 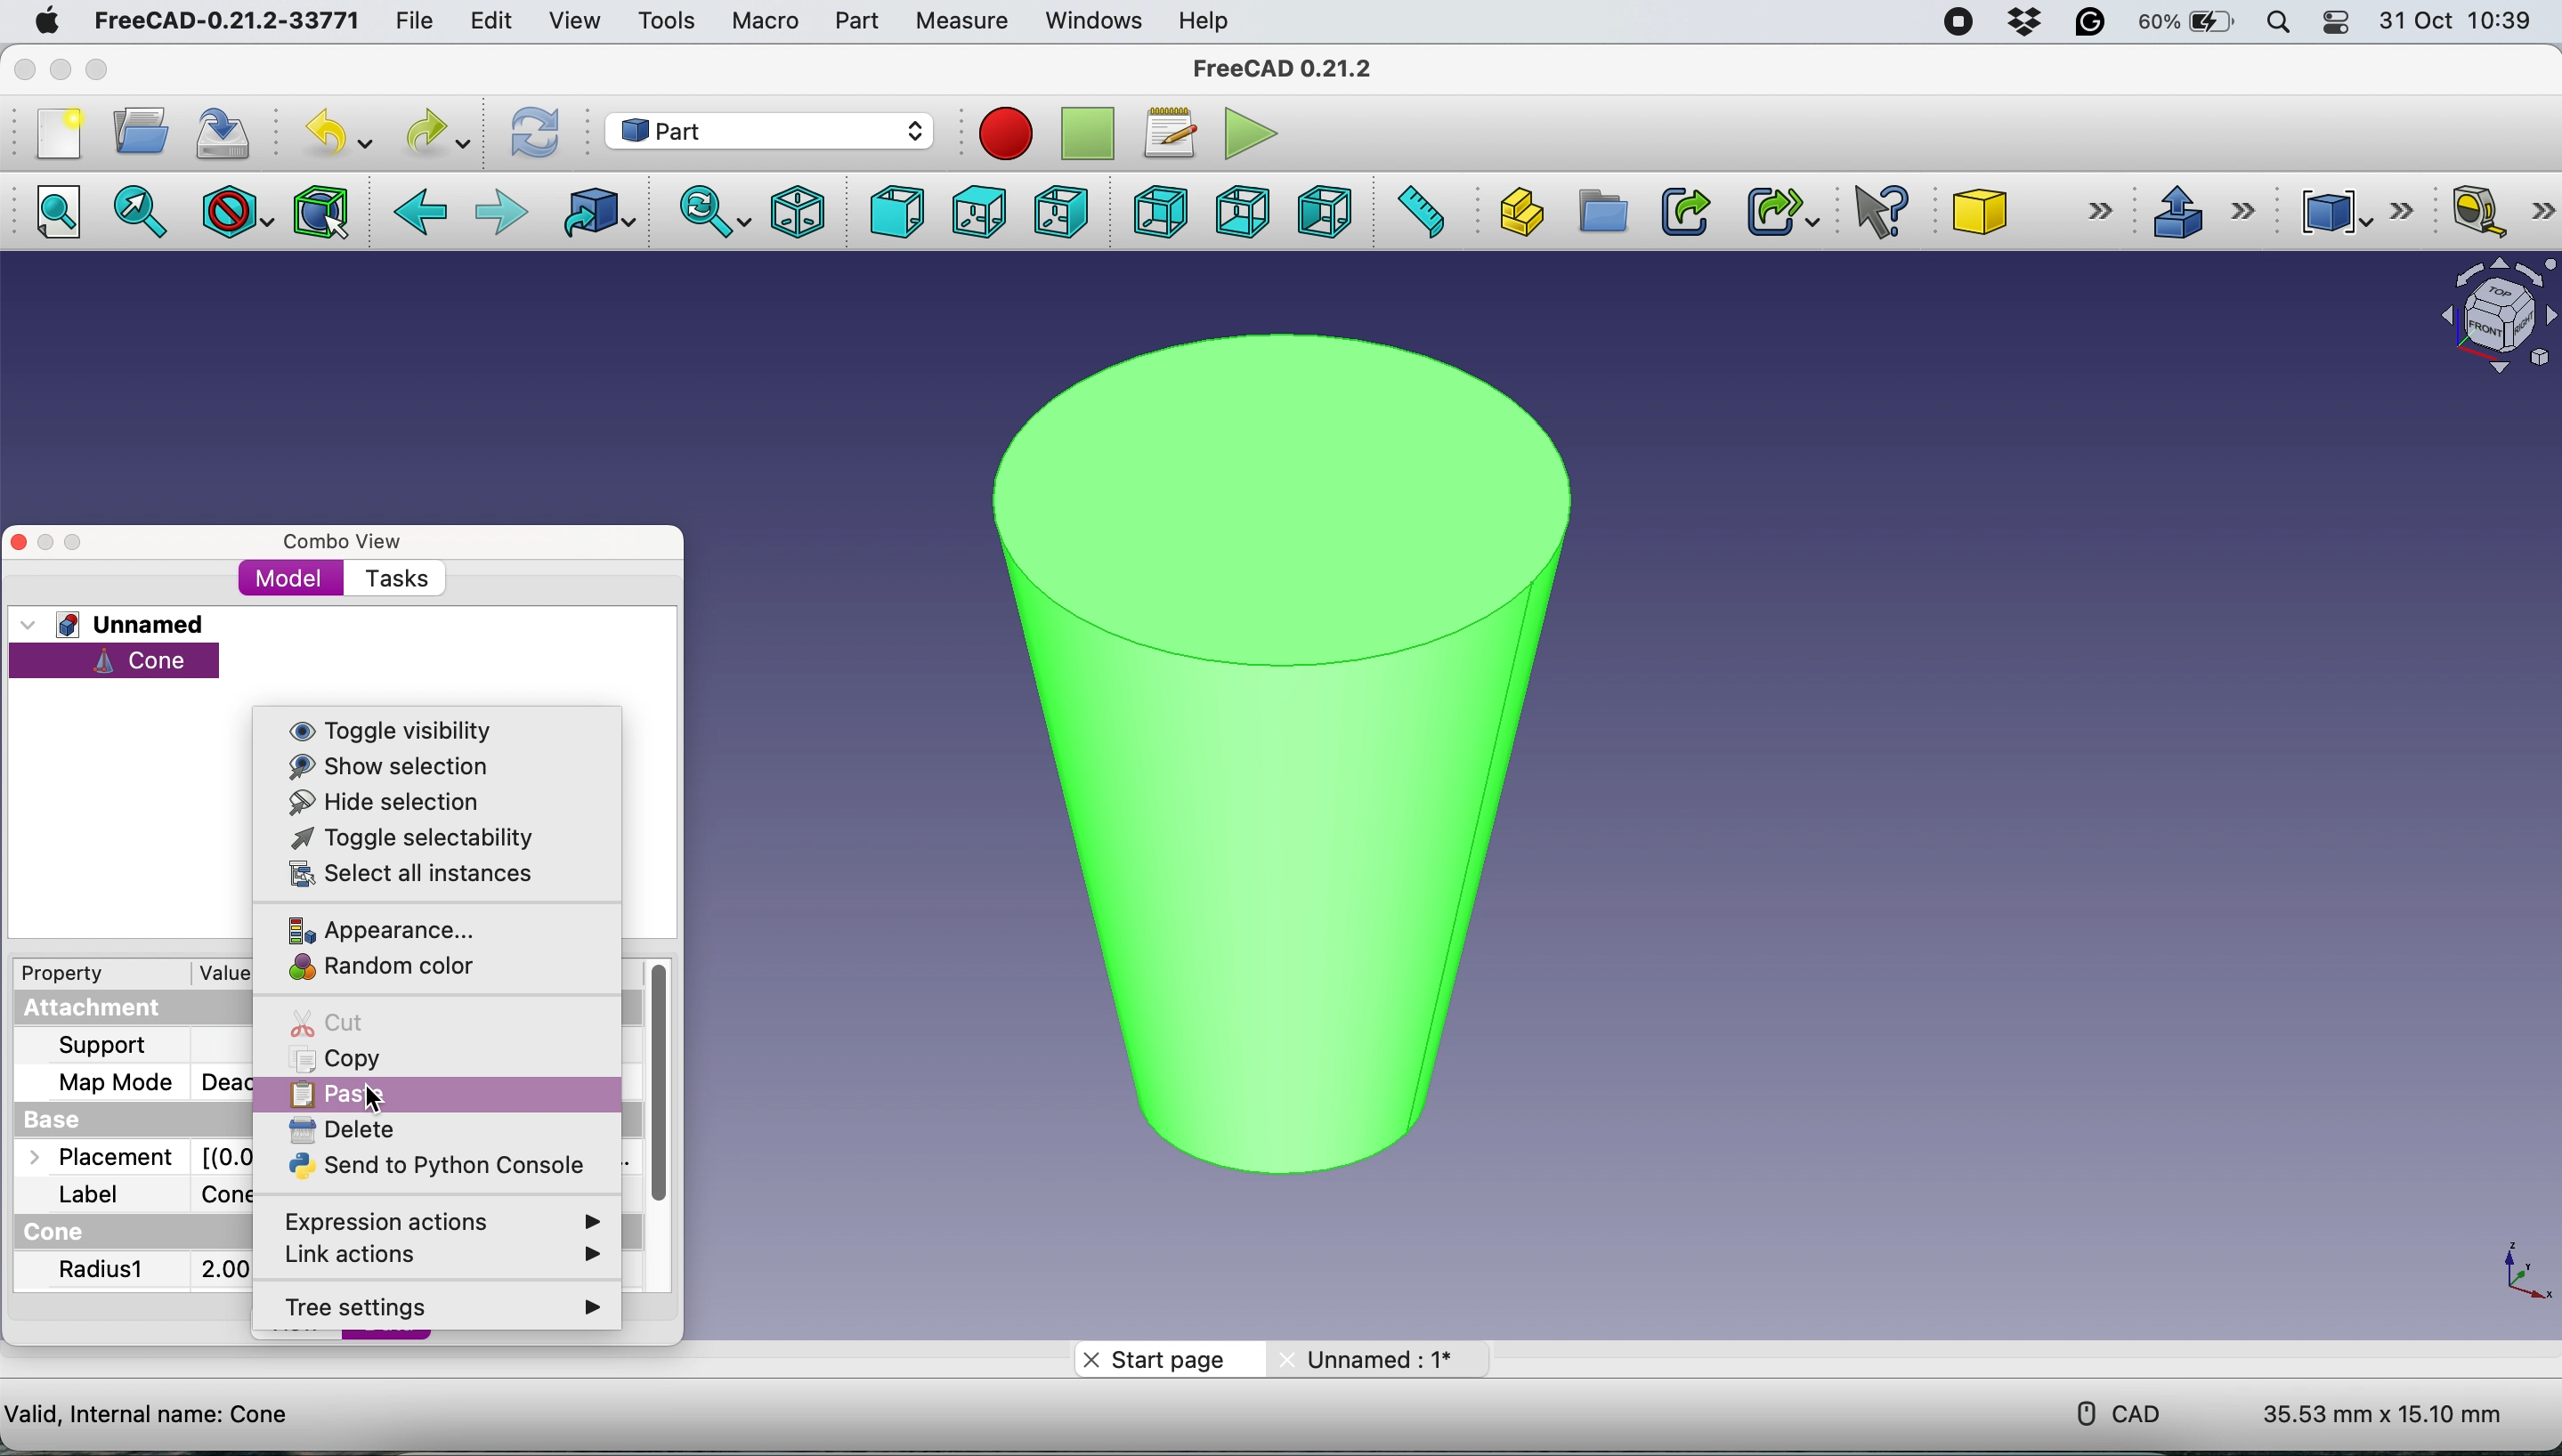 I want to click on cut, so click(x=327, y=1020).